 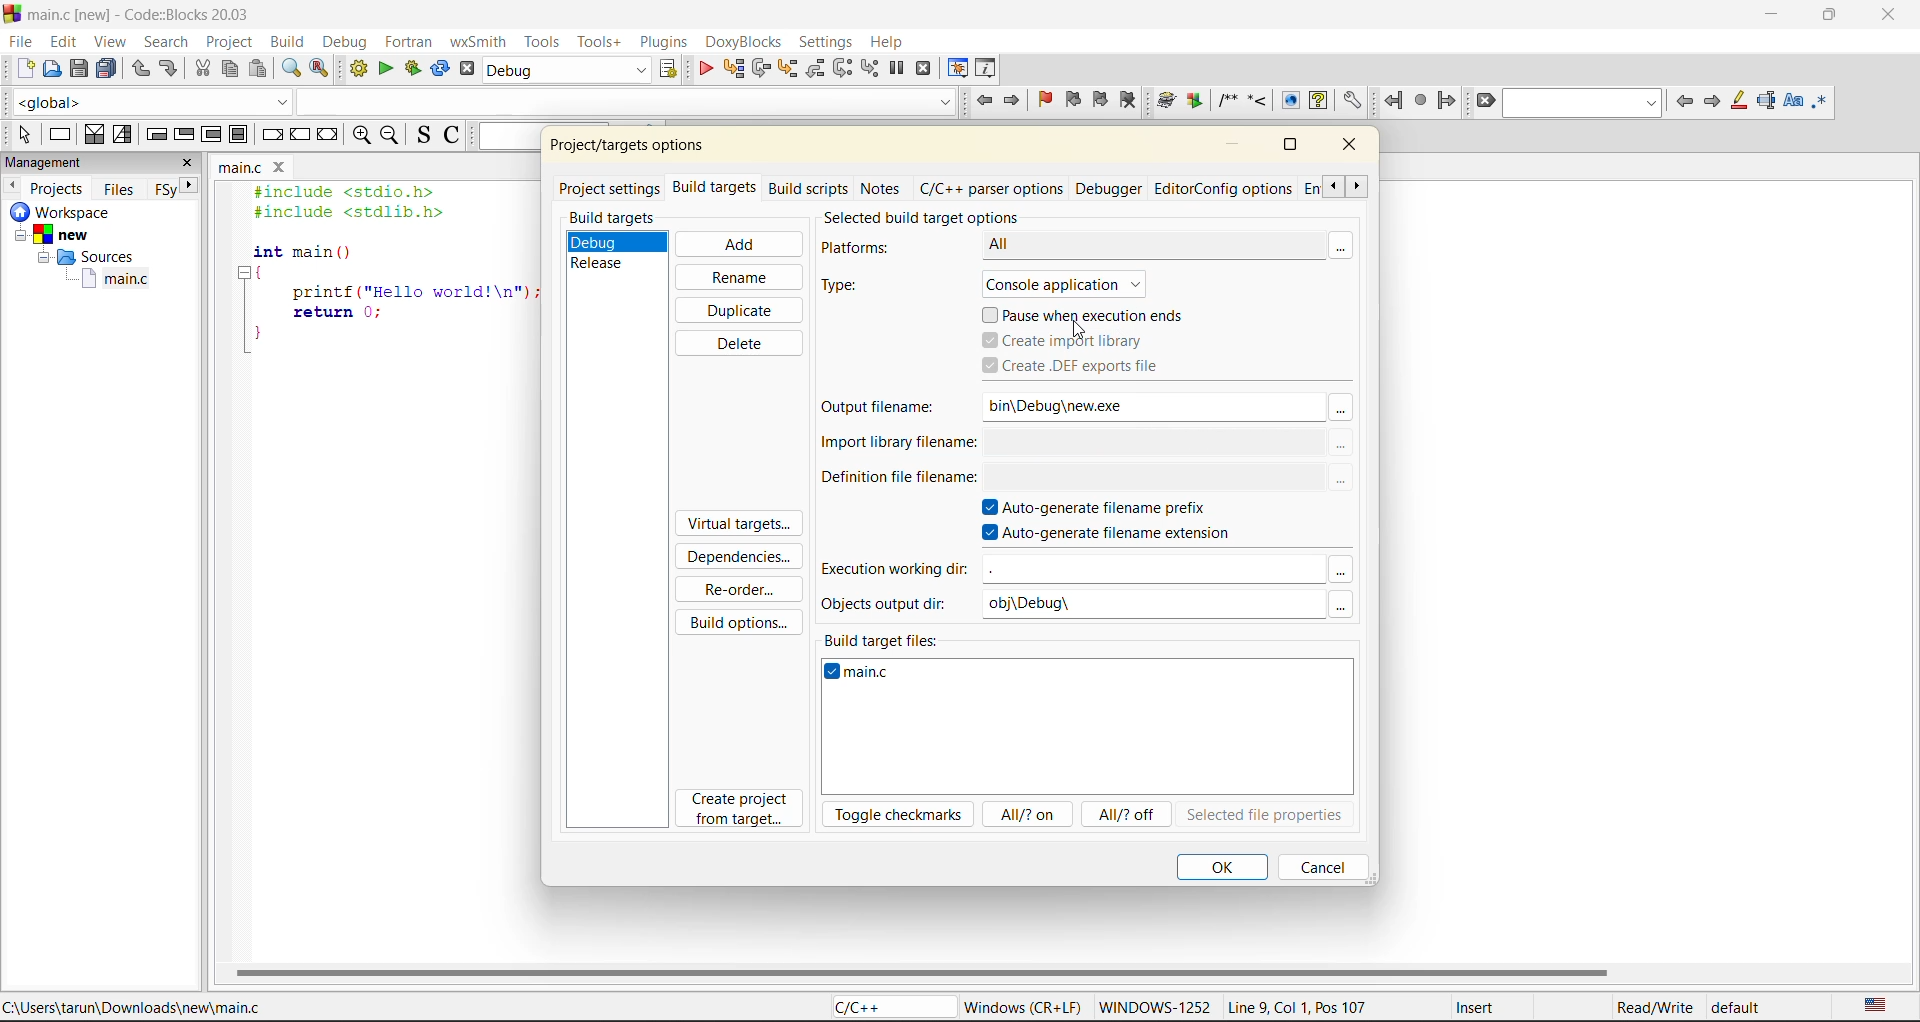 What do you see at coordinates (231, 68) in the screenshot?
I see `copy` at bounding box center [231, 68].